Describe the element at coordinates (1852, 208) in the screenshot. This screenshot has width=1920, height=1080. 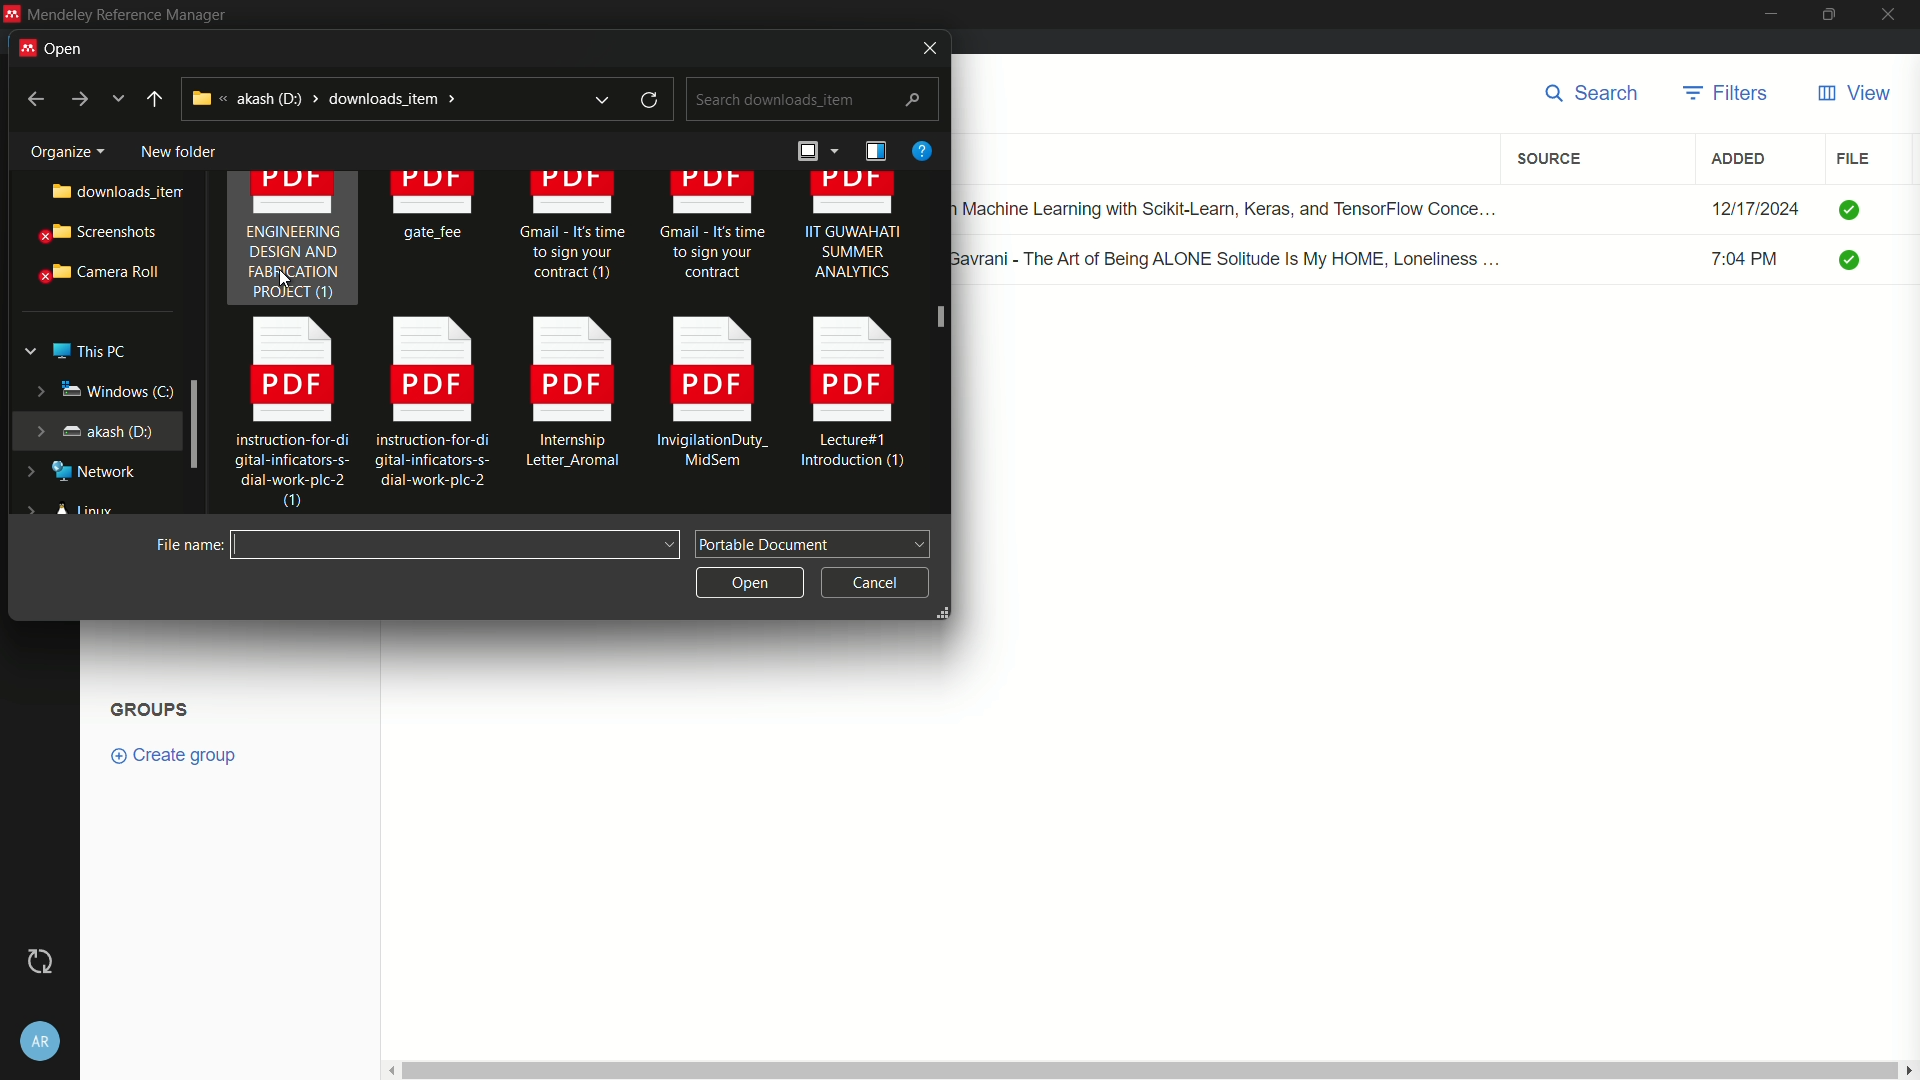
I see `check` at that location.